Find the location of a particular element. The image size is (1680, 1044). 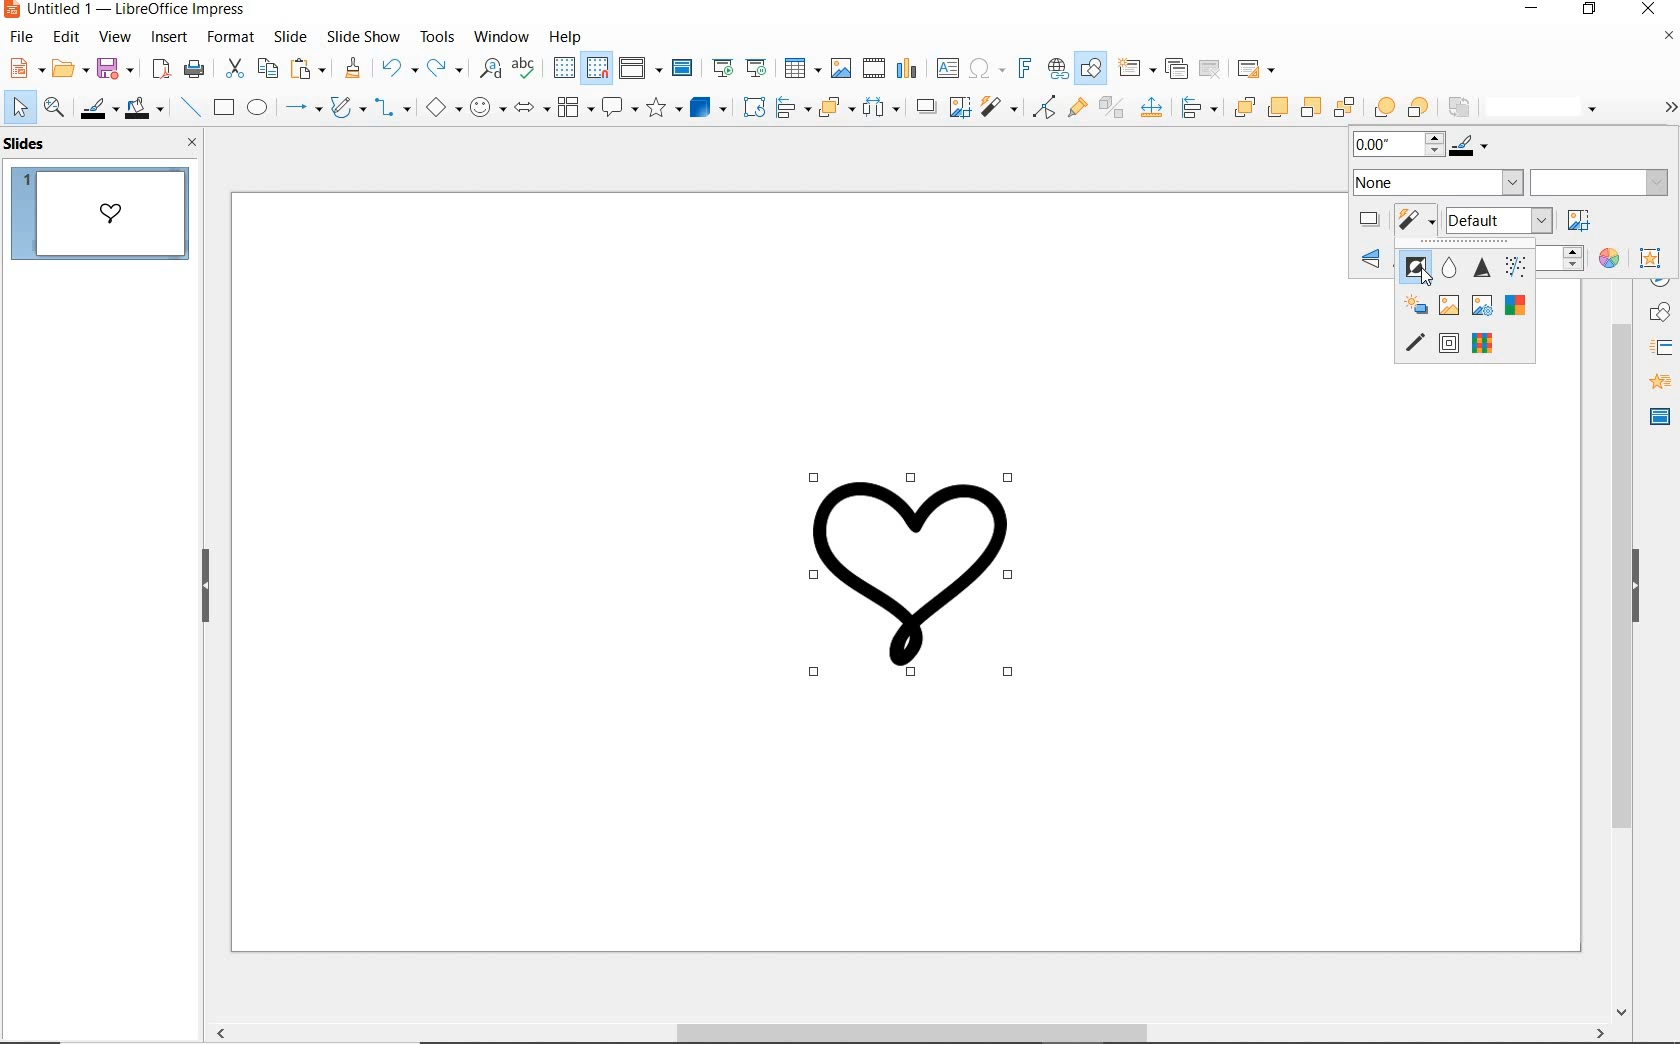

ellipse is located at coordinates (259, 108).